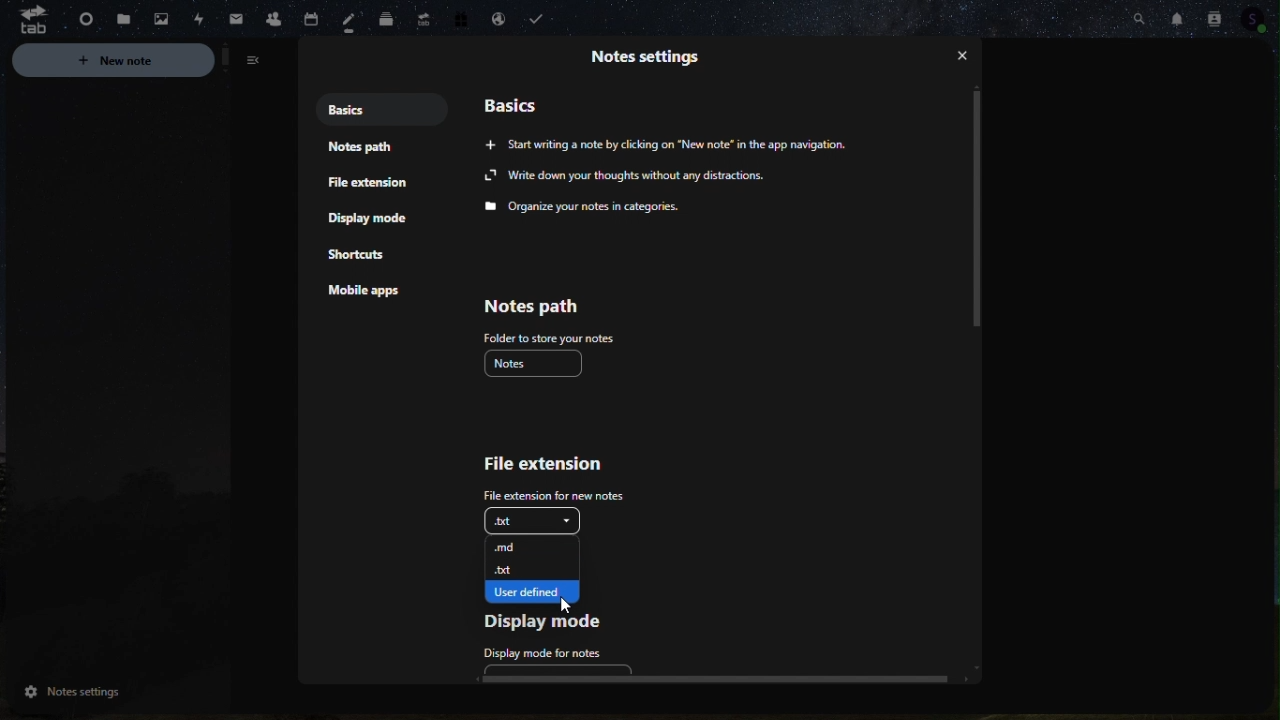 The width and height of the screenshot is (1280, 720). I want to click on Basics notes, so click(357, 108).